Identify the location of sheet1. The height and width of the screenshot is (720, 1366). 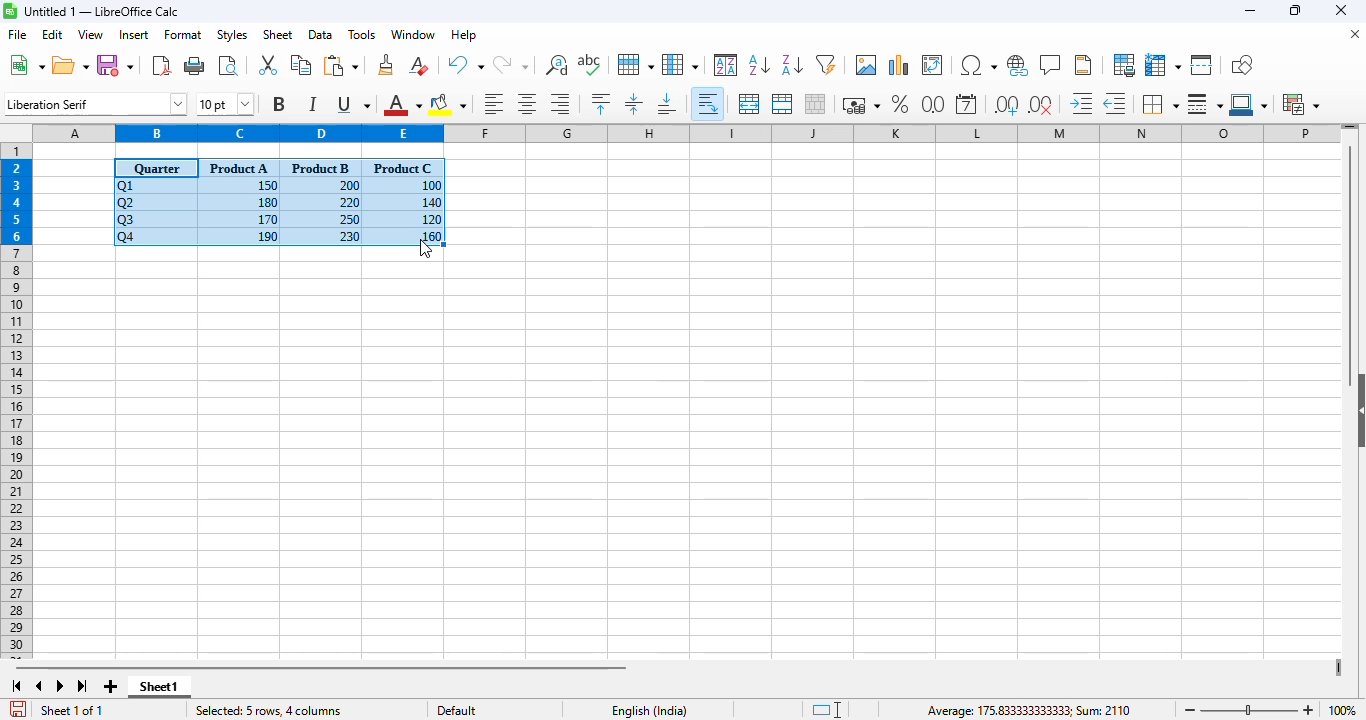
(159, 686).